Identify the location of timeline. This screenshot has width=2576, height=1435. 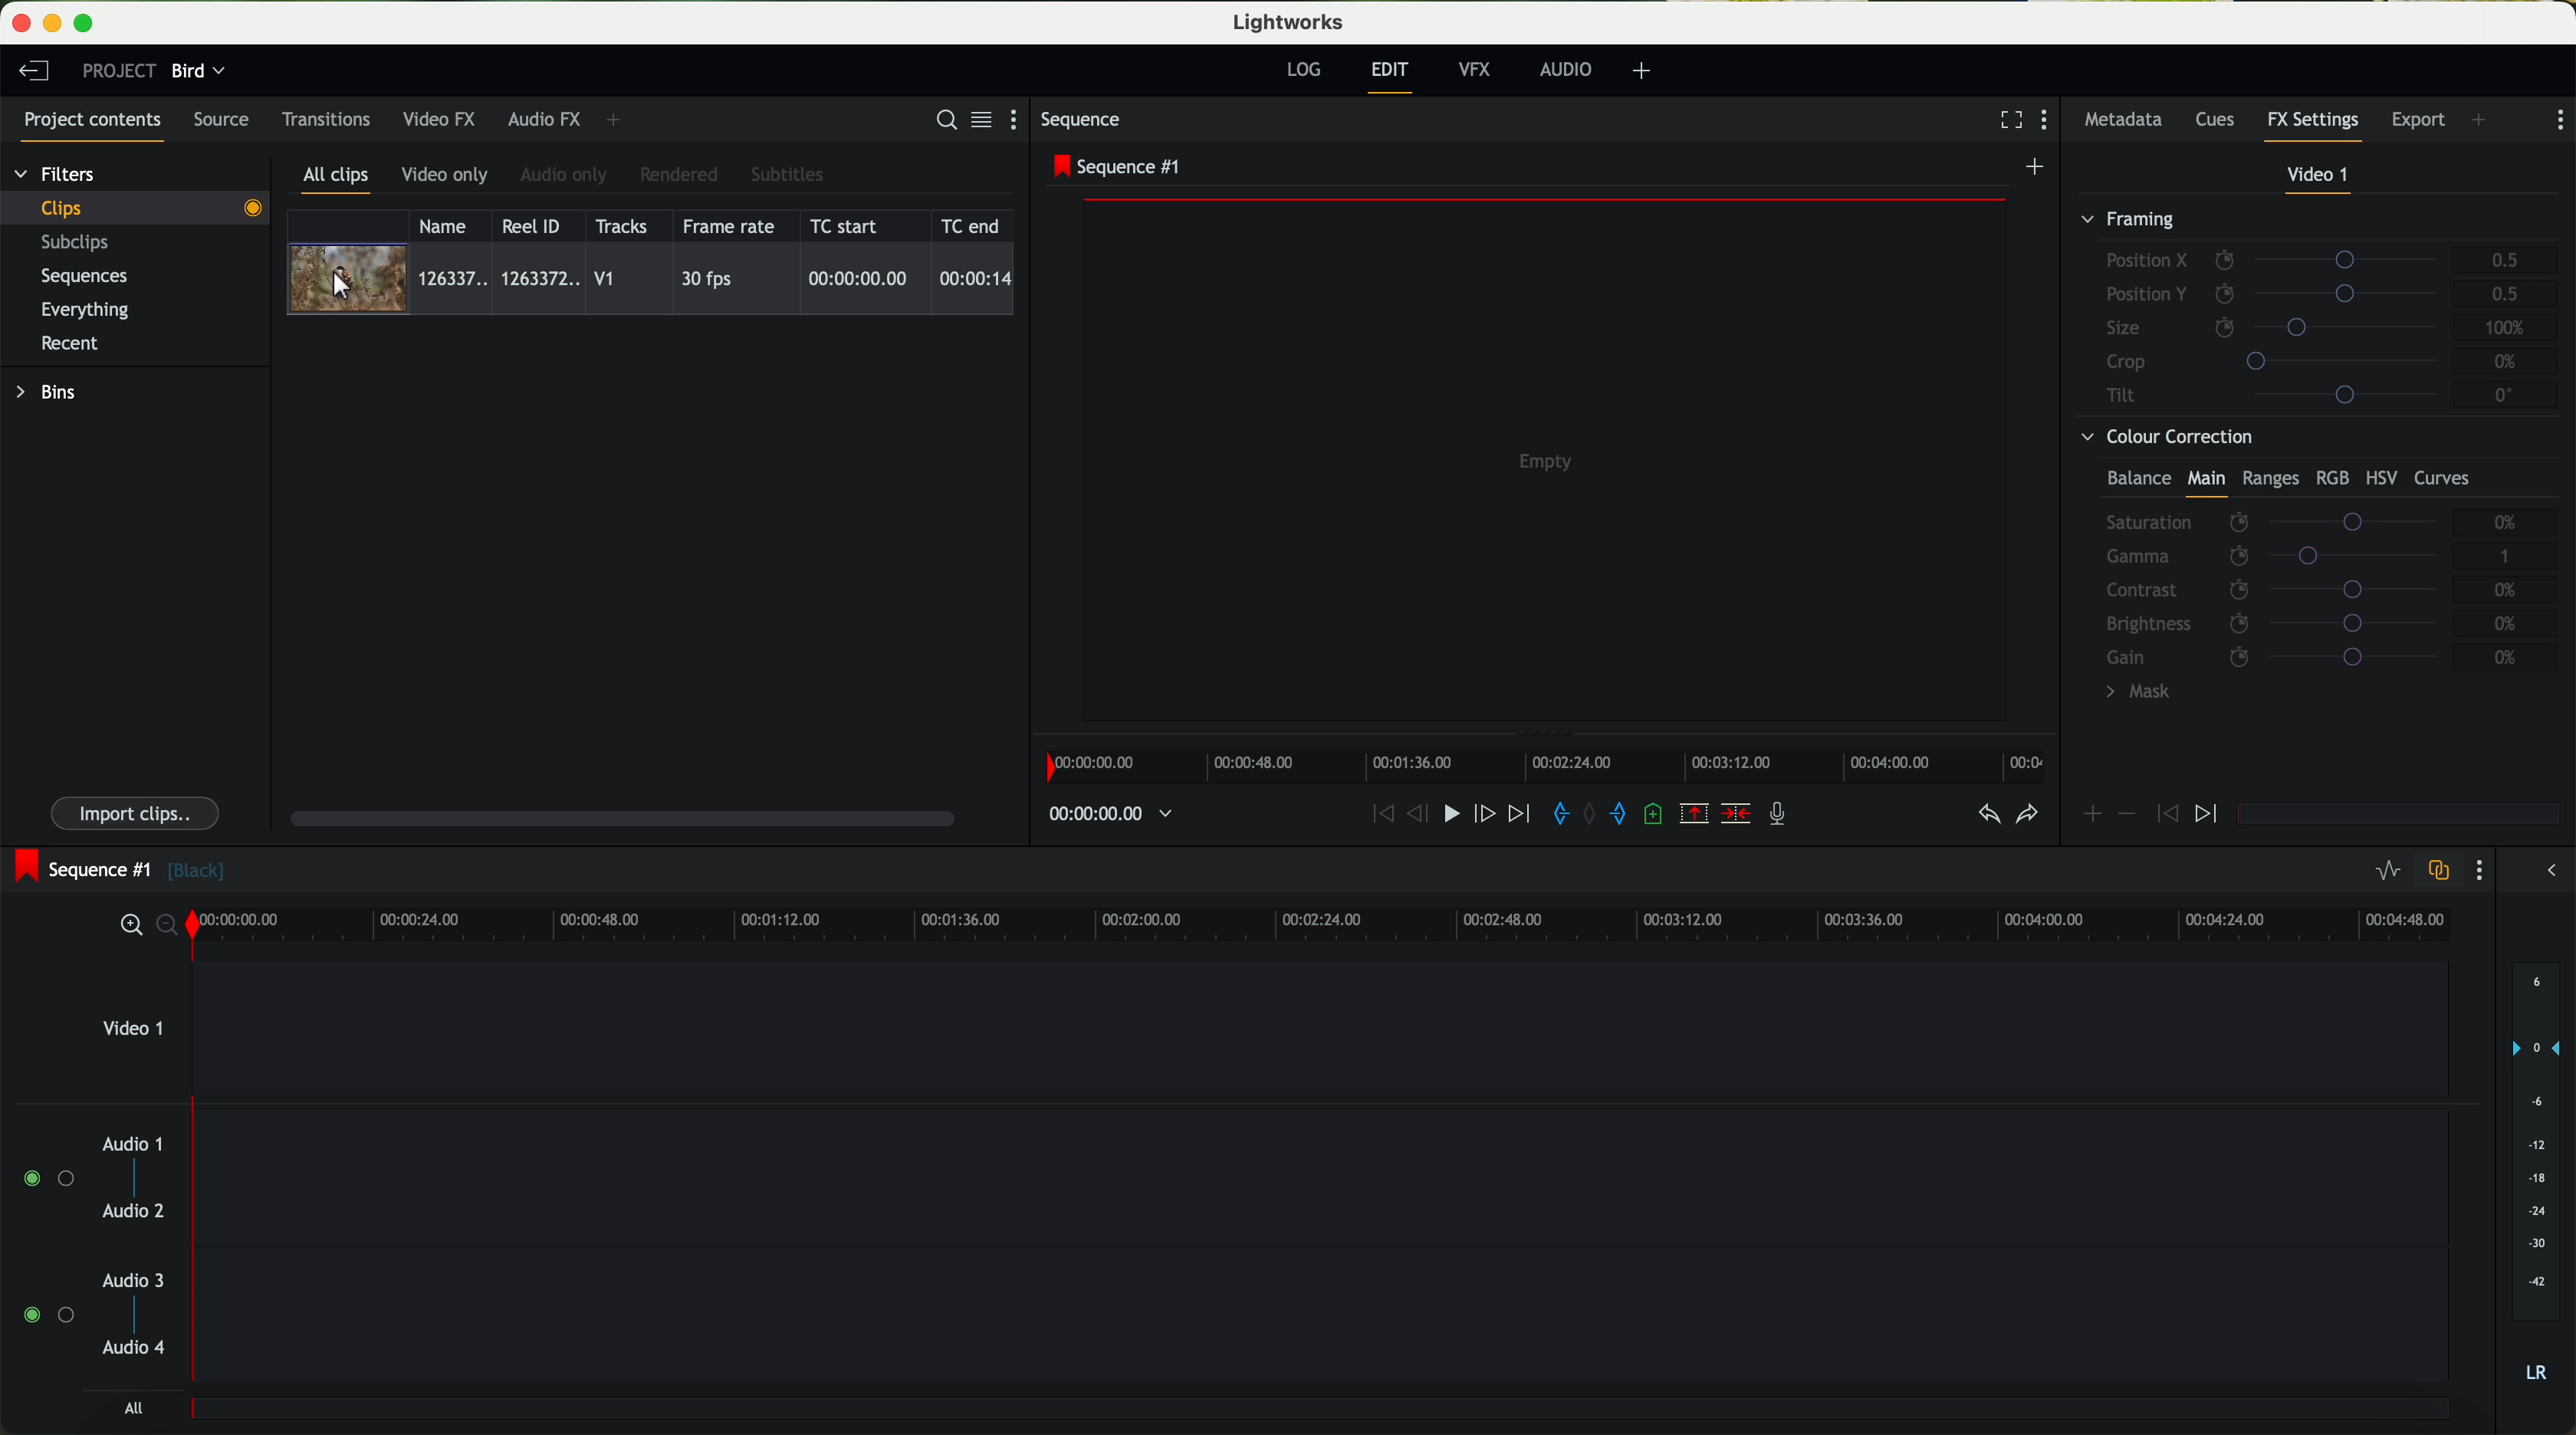
(1375, 922).